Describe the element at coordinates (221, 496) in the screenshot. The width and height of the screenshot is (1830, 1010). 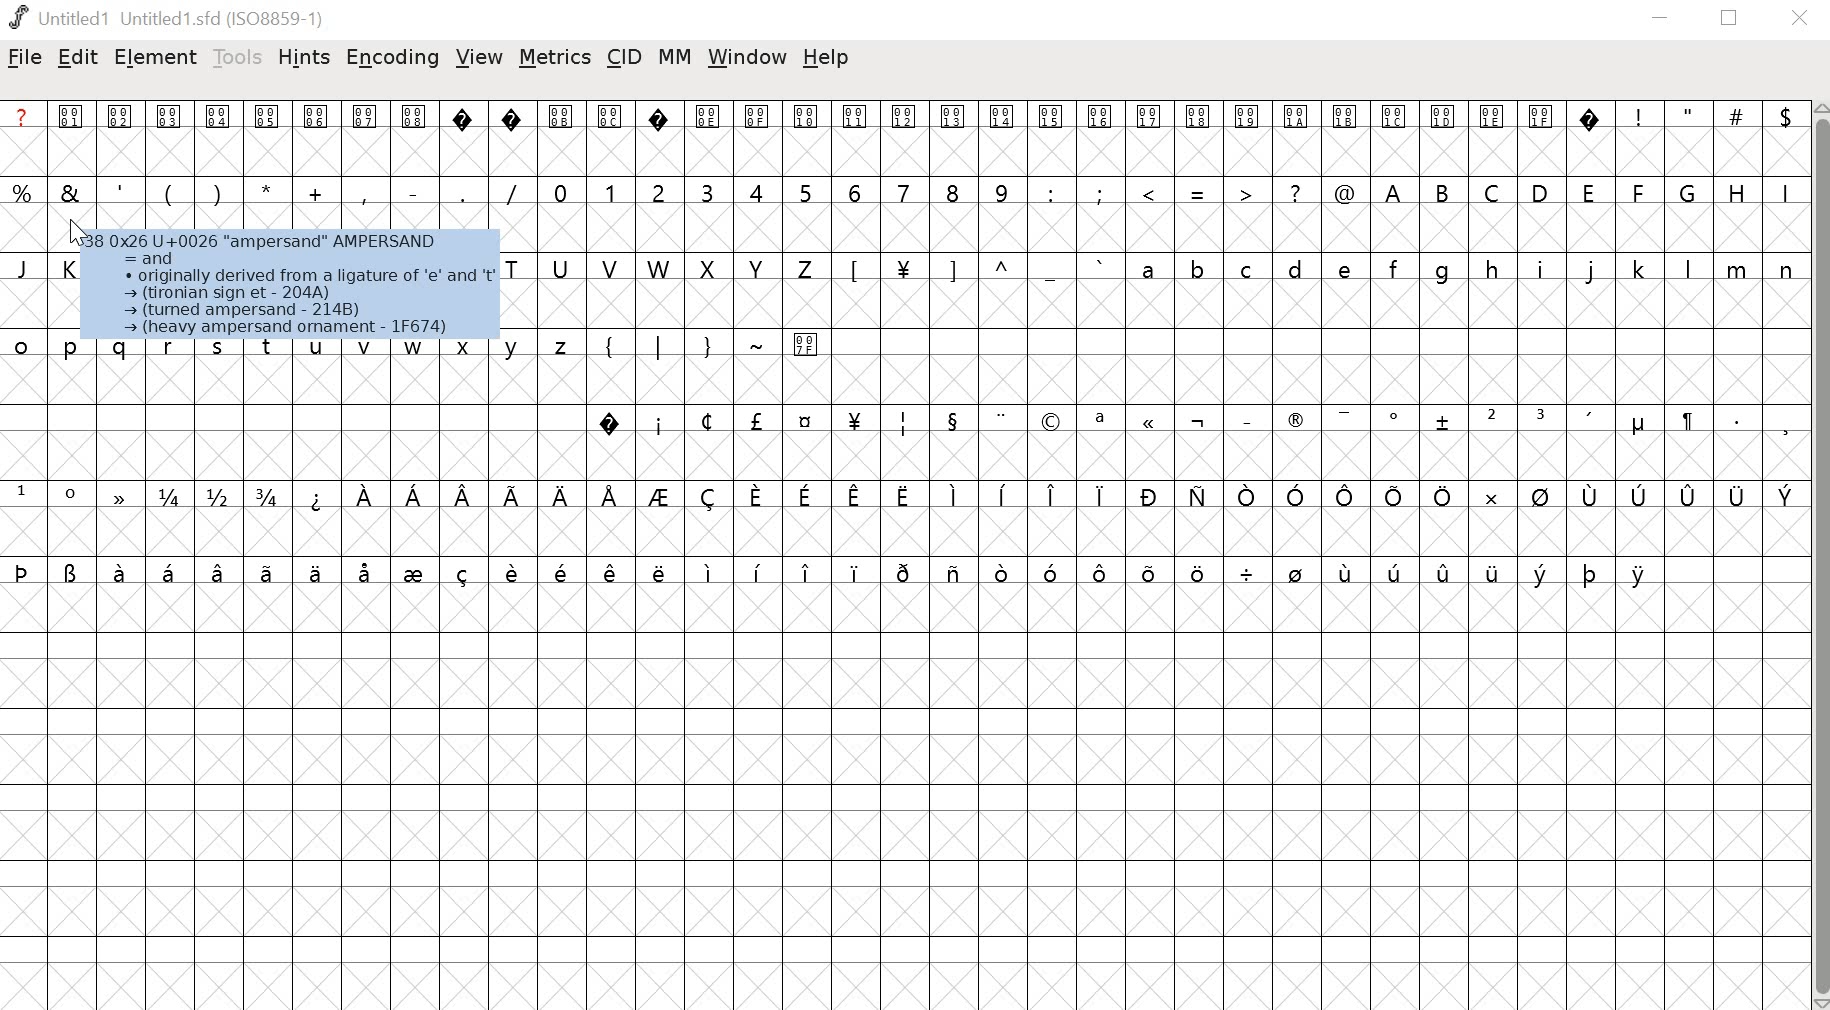
I see `1/2` at that location.